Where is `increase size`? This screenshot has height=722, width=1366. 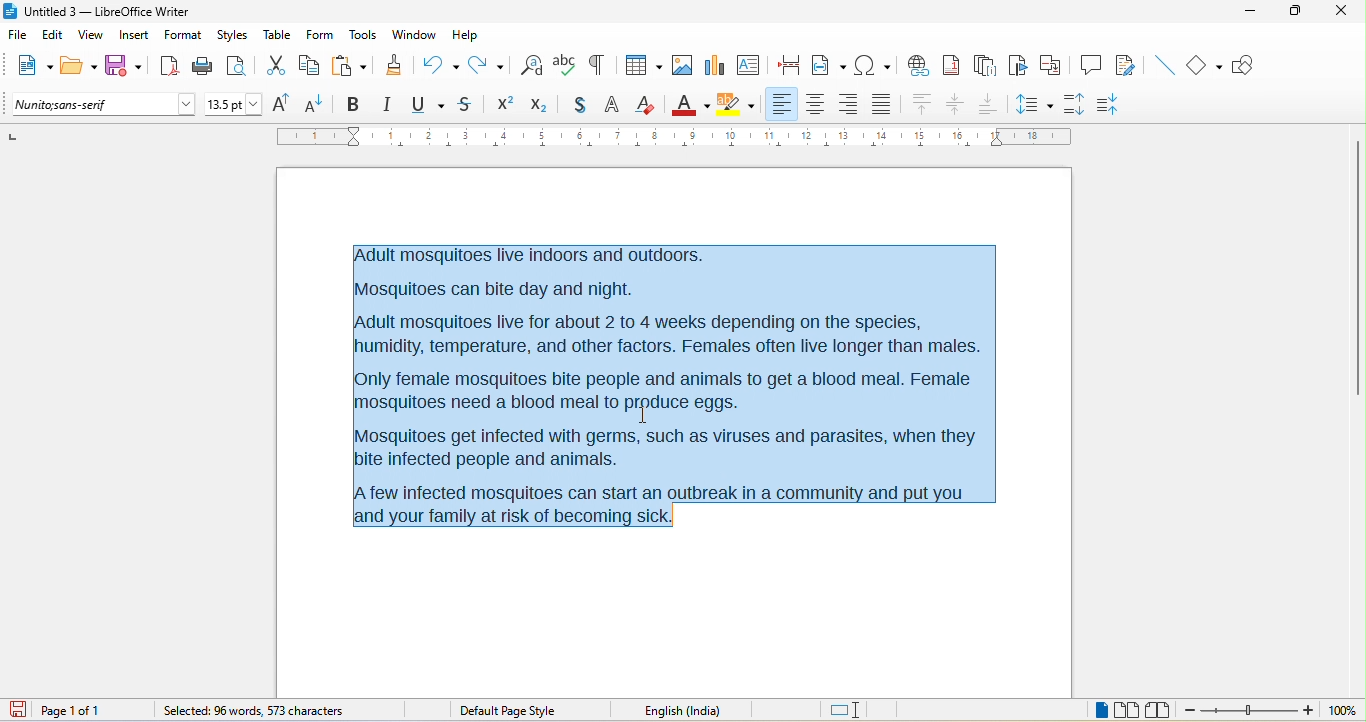
increase size is located at coordinates (285, 104).